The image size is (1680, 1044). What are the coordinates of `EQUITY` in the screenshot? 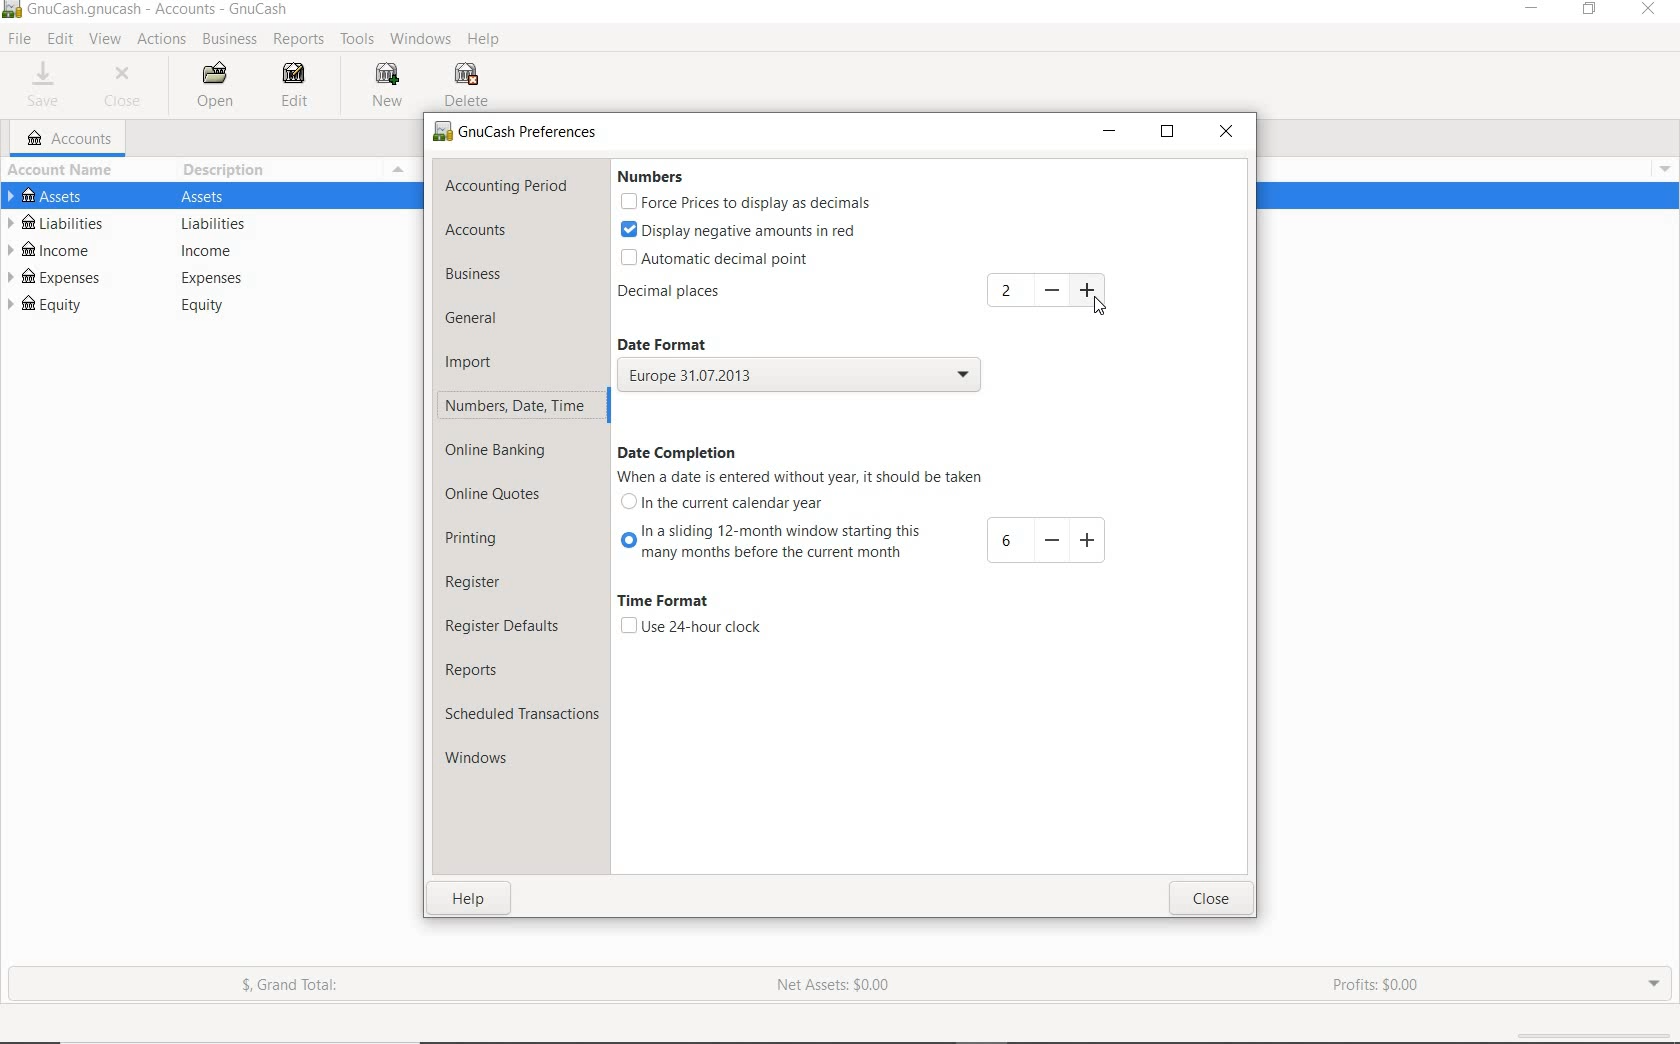 It's located at (213, 306).